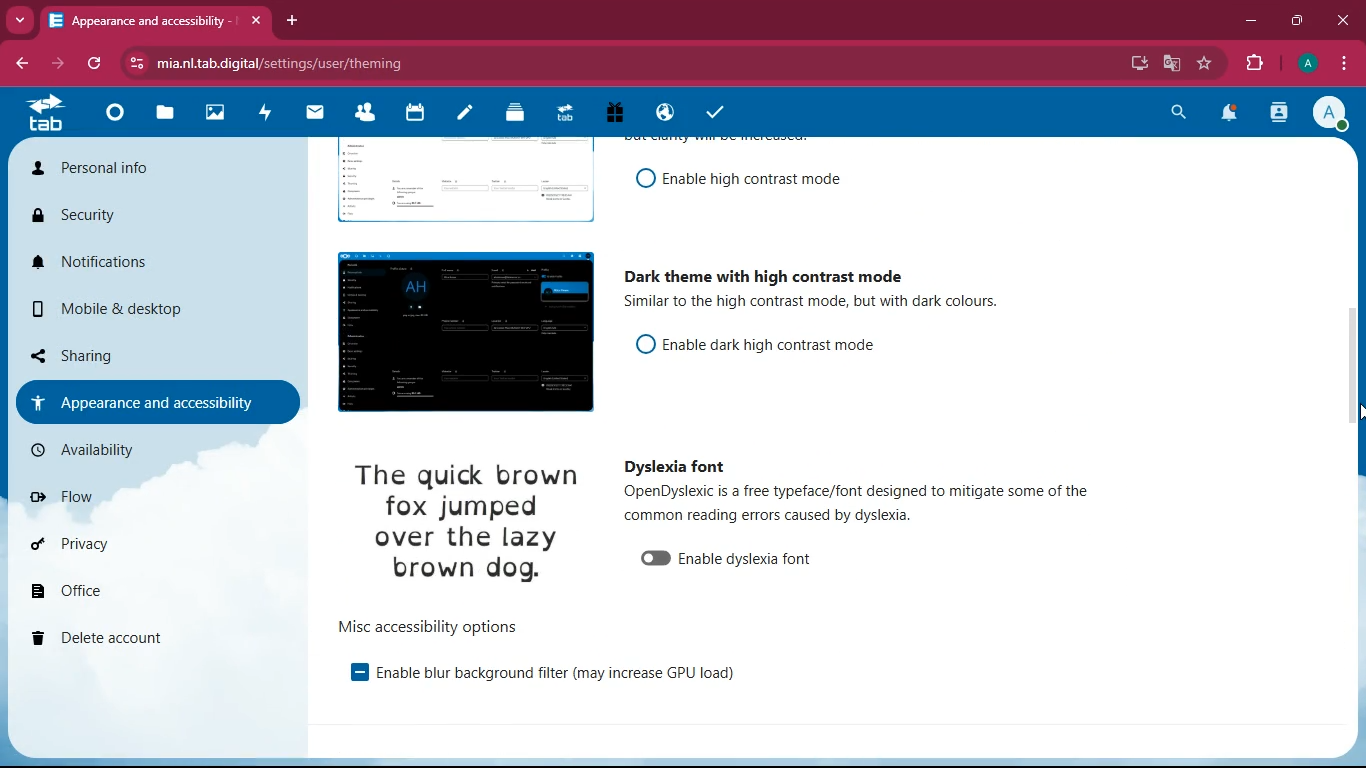 Image resolution: width=1366 pixels, height=768 pixels. I want to click on activity, so click(1278, 116).